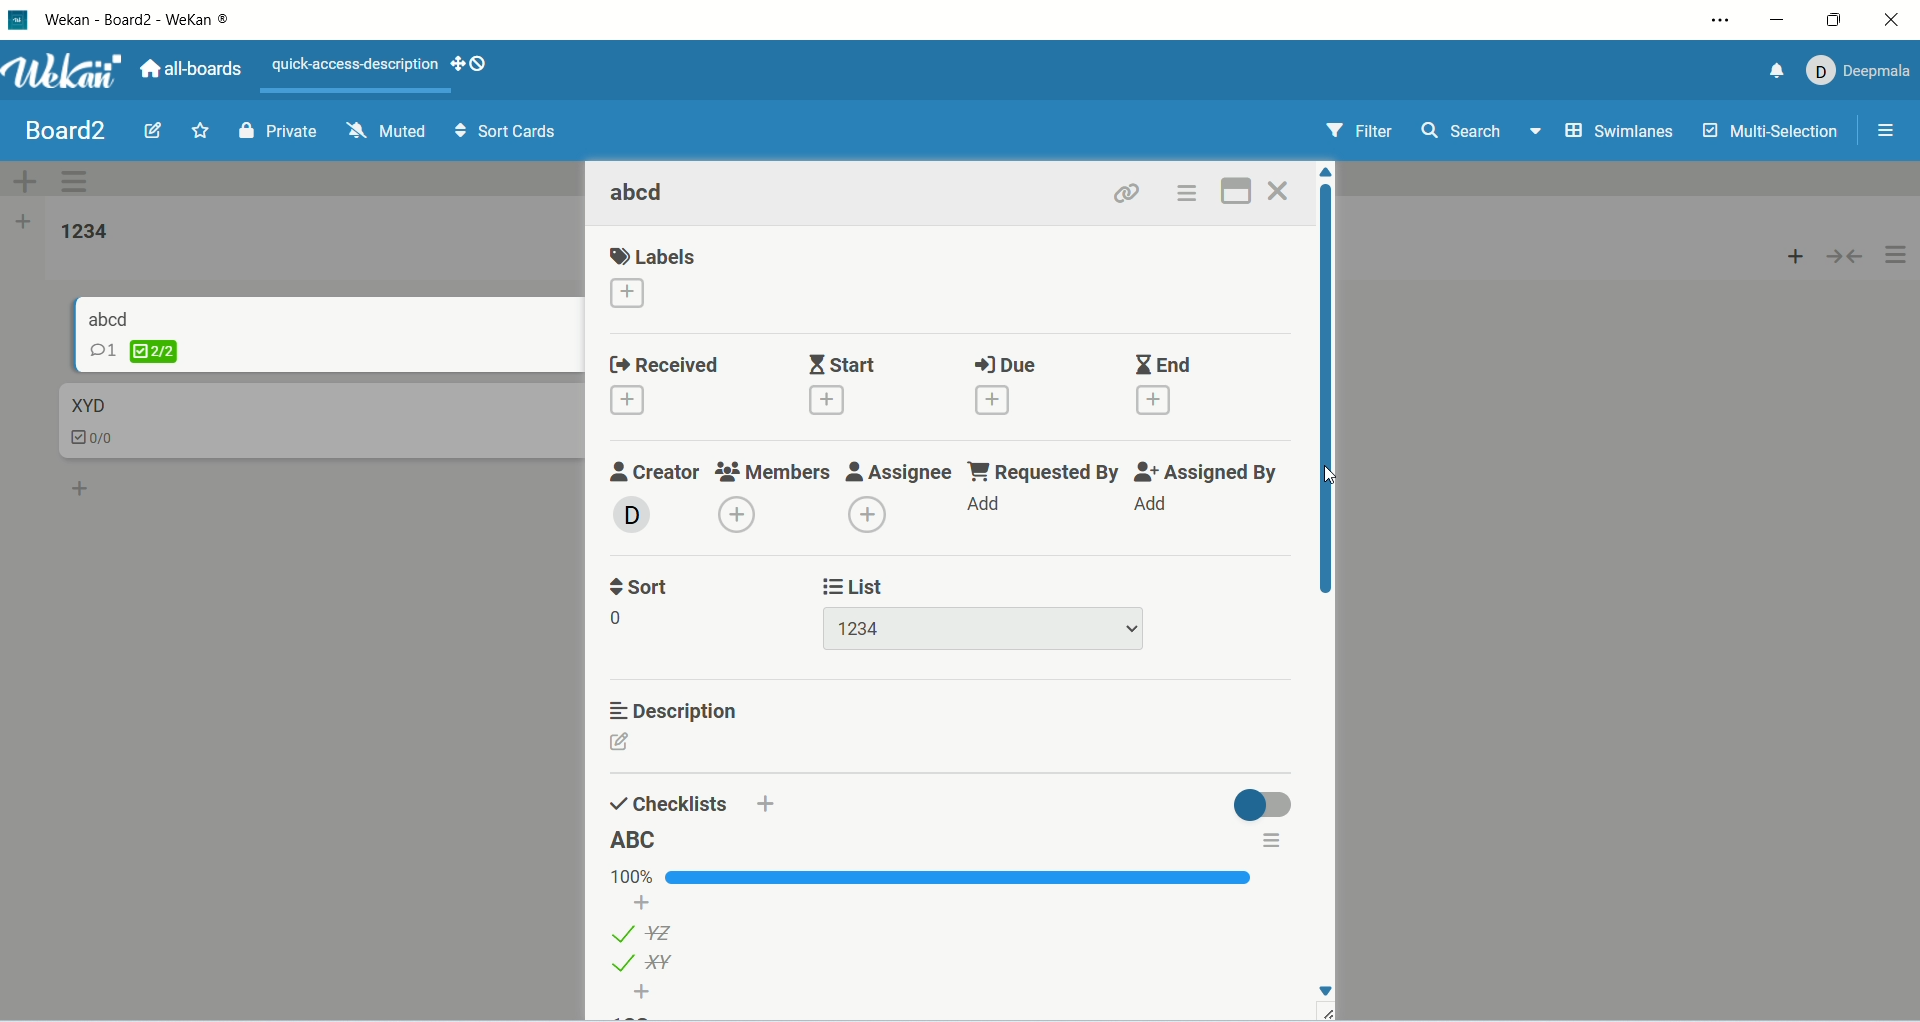 This screenshot has width=1920, height=1022. I want to click on account, so click(1859, 71).